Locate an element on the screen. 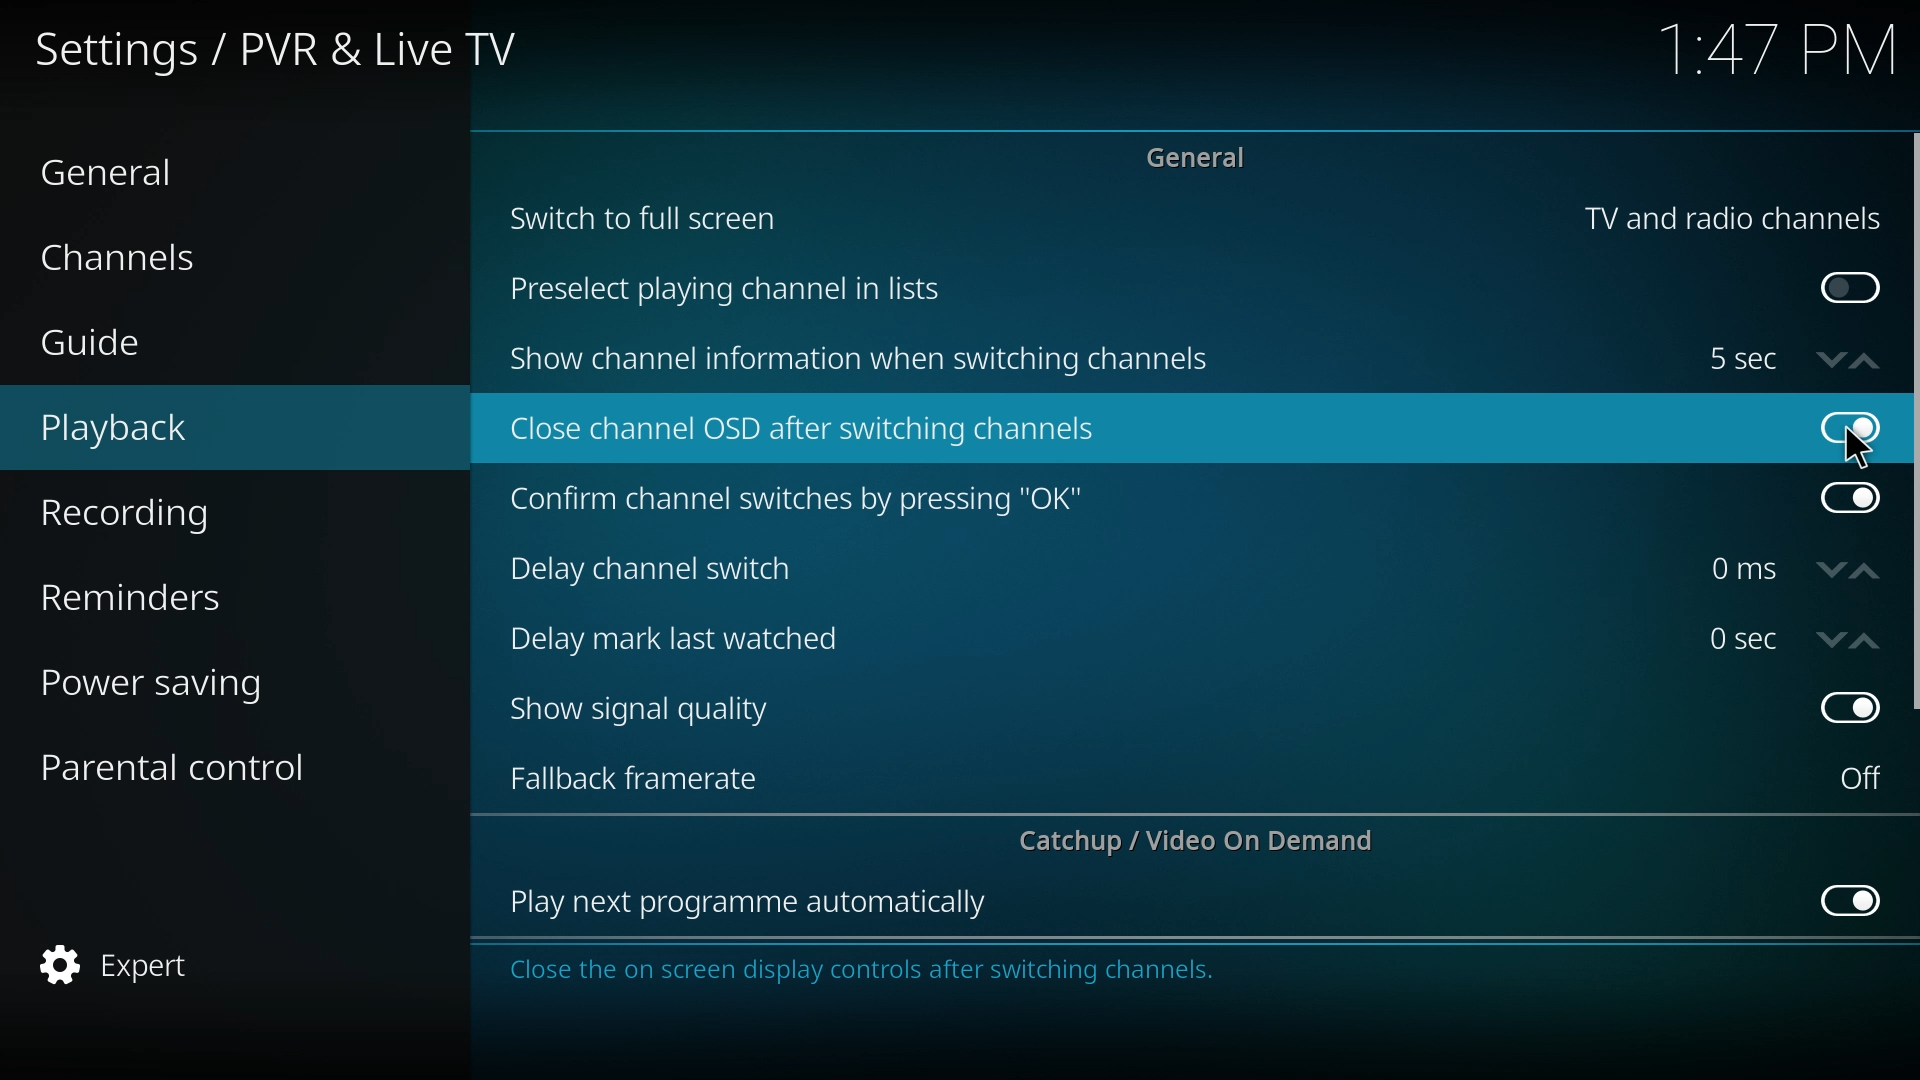 The width and height of the screenshot is (1920, 1080). off is located at coordinates (1849, 427).